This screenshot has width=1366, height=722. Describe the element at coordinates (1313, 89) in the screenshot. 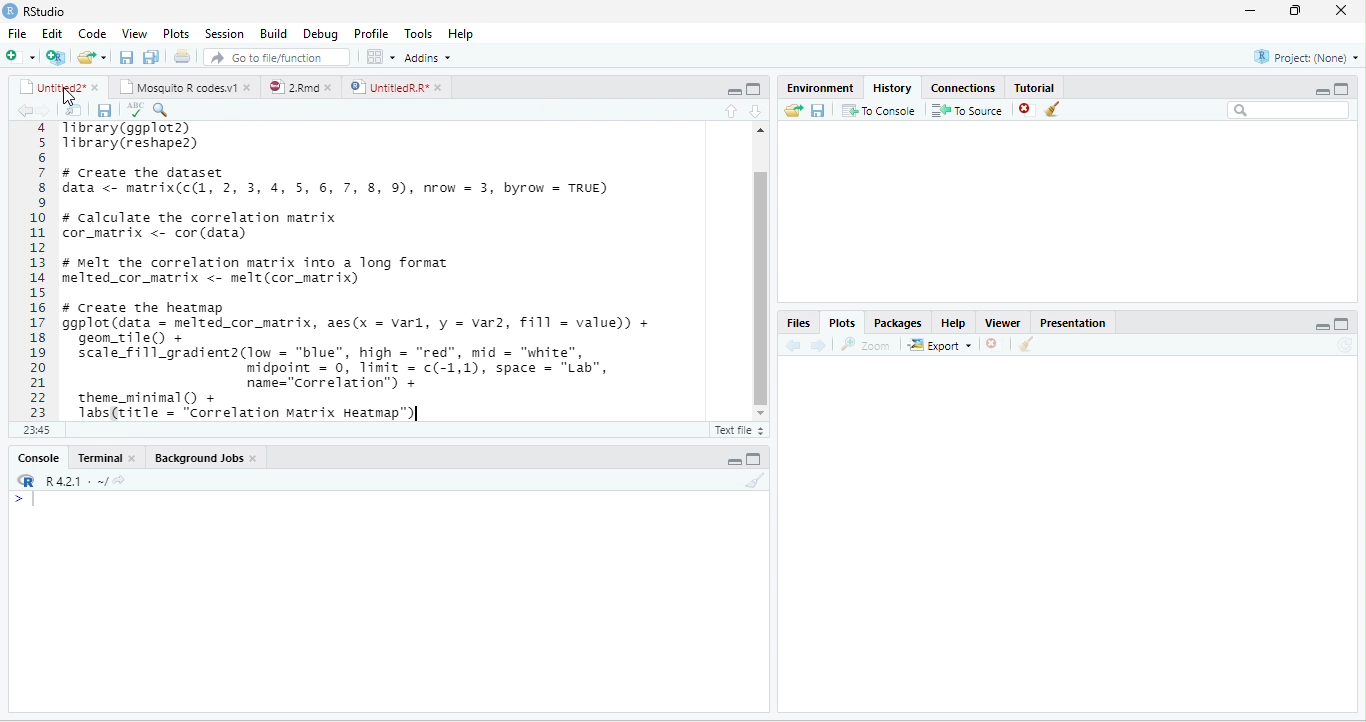

I see `minimize` at that location.